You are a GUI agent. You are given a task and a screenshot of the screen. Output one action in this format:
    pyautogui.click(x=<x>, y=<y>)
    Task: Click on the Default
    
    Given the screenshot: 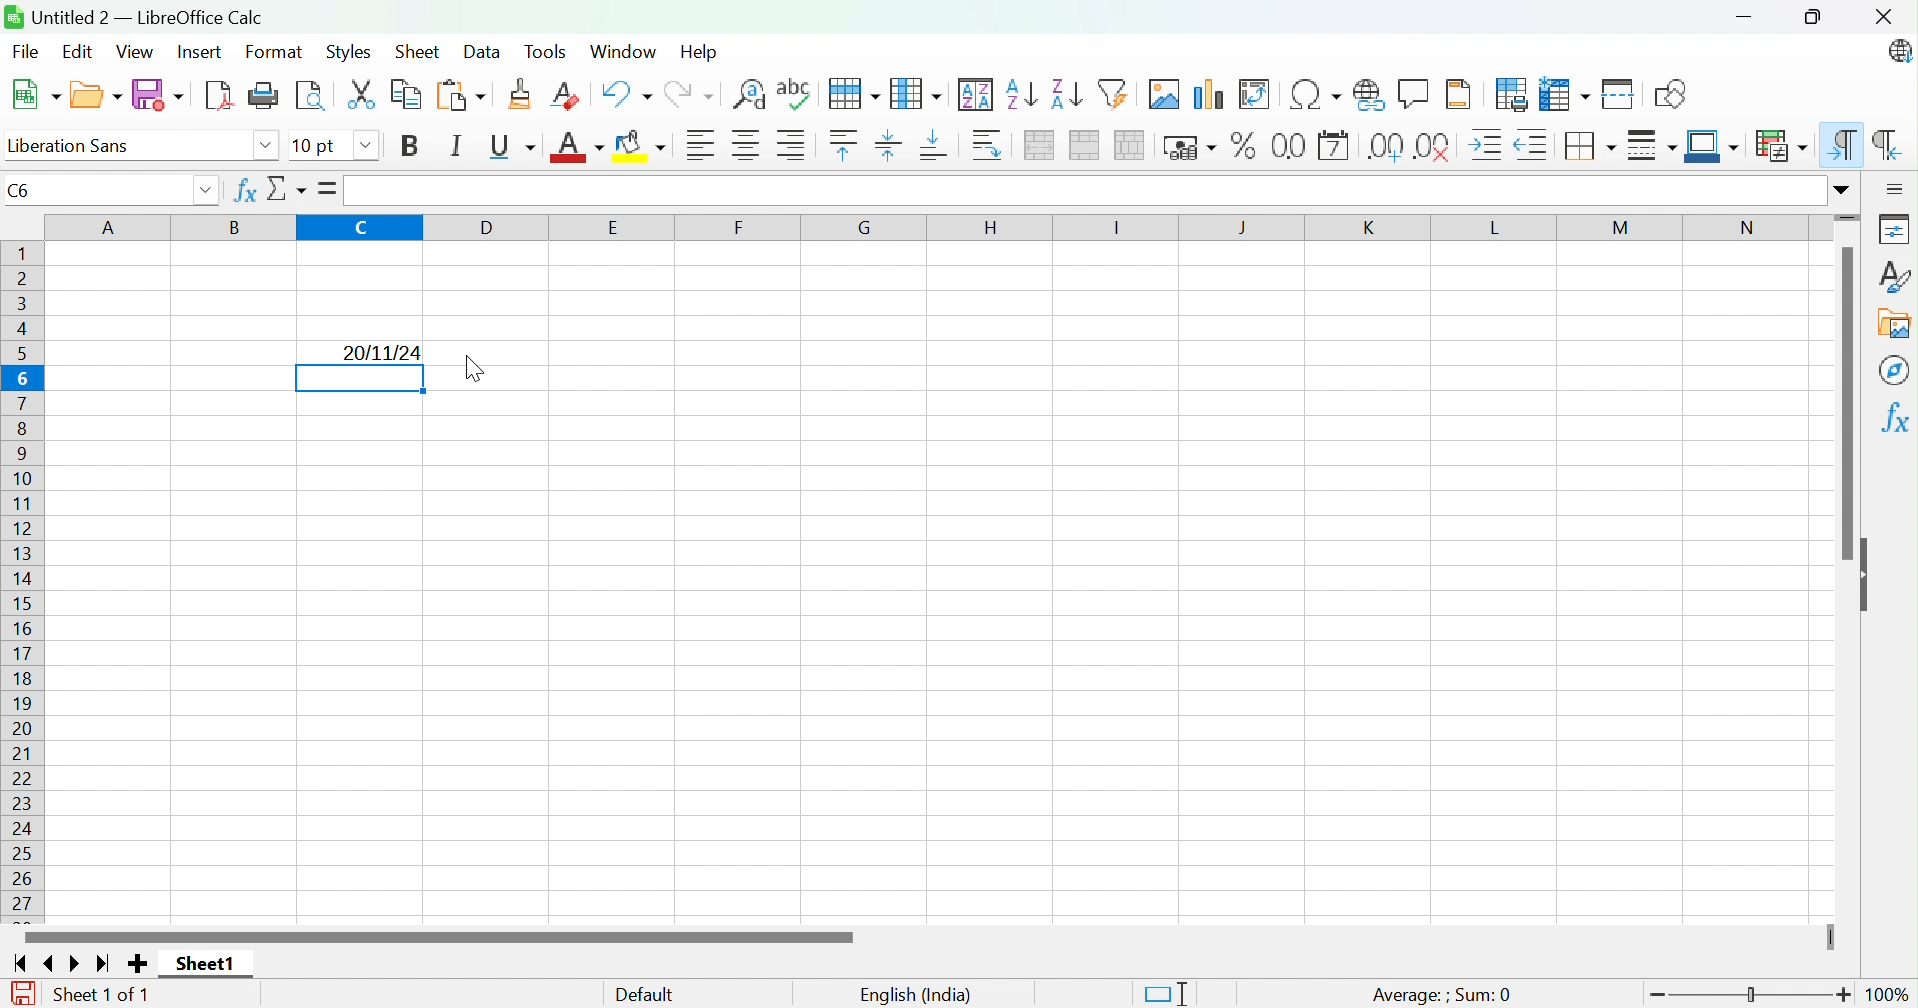 What is the action you would take?
    pyautogui.click(x=646, y=995)
    